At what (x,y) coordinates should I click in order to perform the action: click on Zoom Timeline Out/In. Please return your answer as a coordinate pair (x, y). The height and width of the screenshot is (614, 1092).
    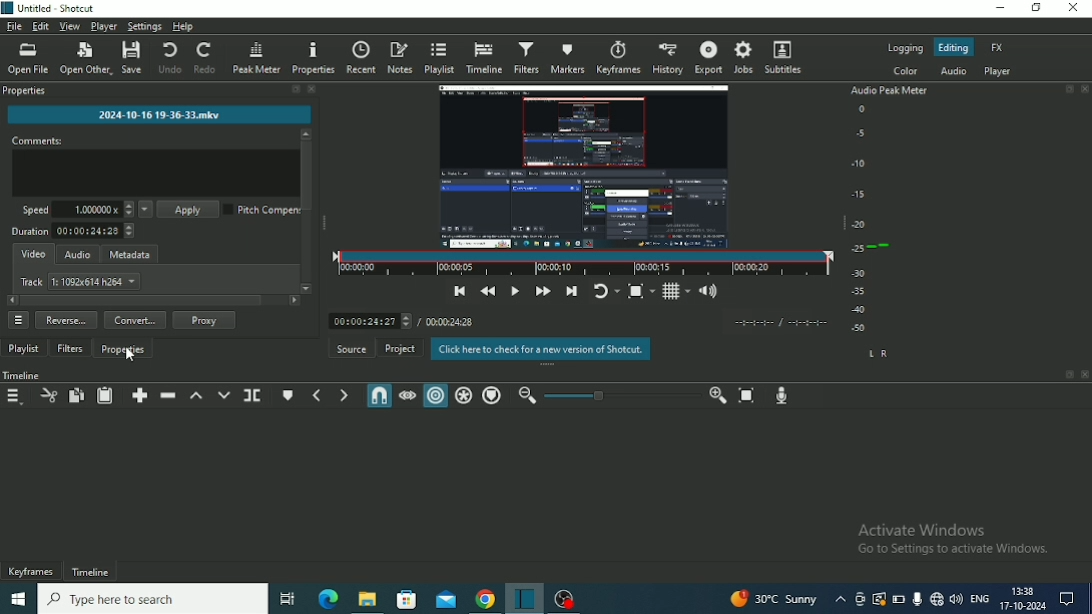
    Looking at the image, I should click on (622, 397).